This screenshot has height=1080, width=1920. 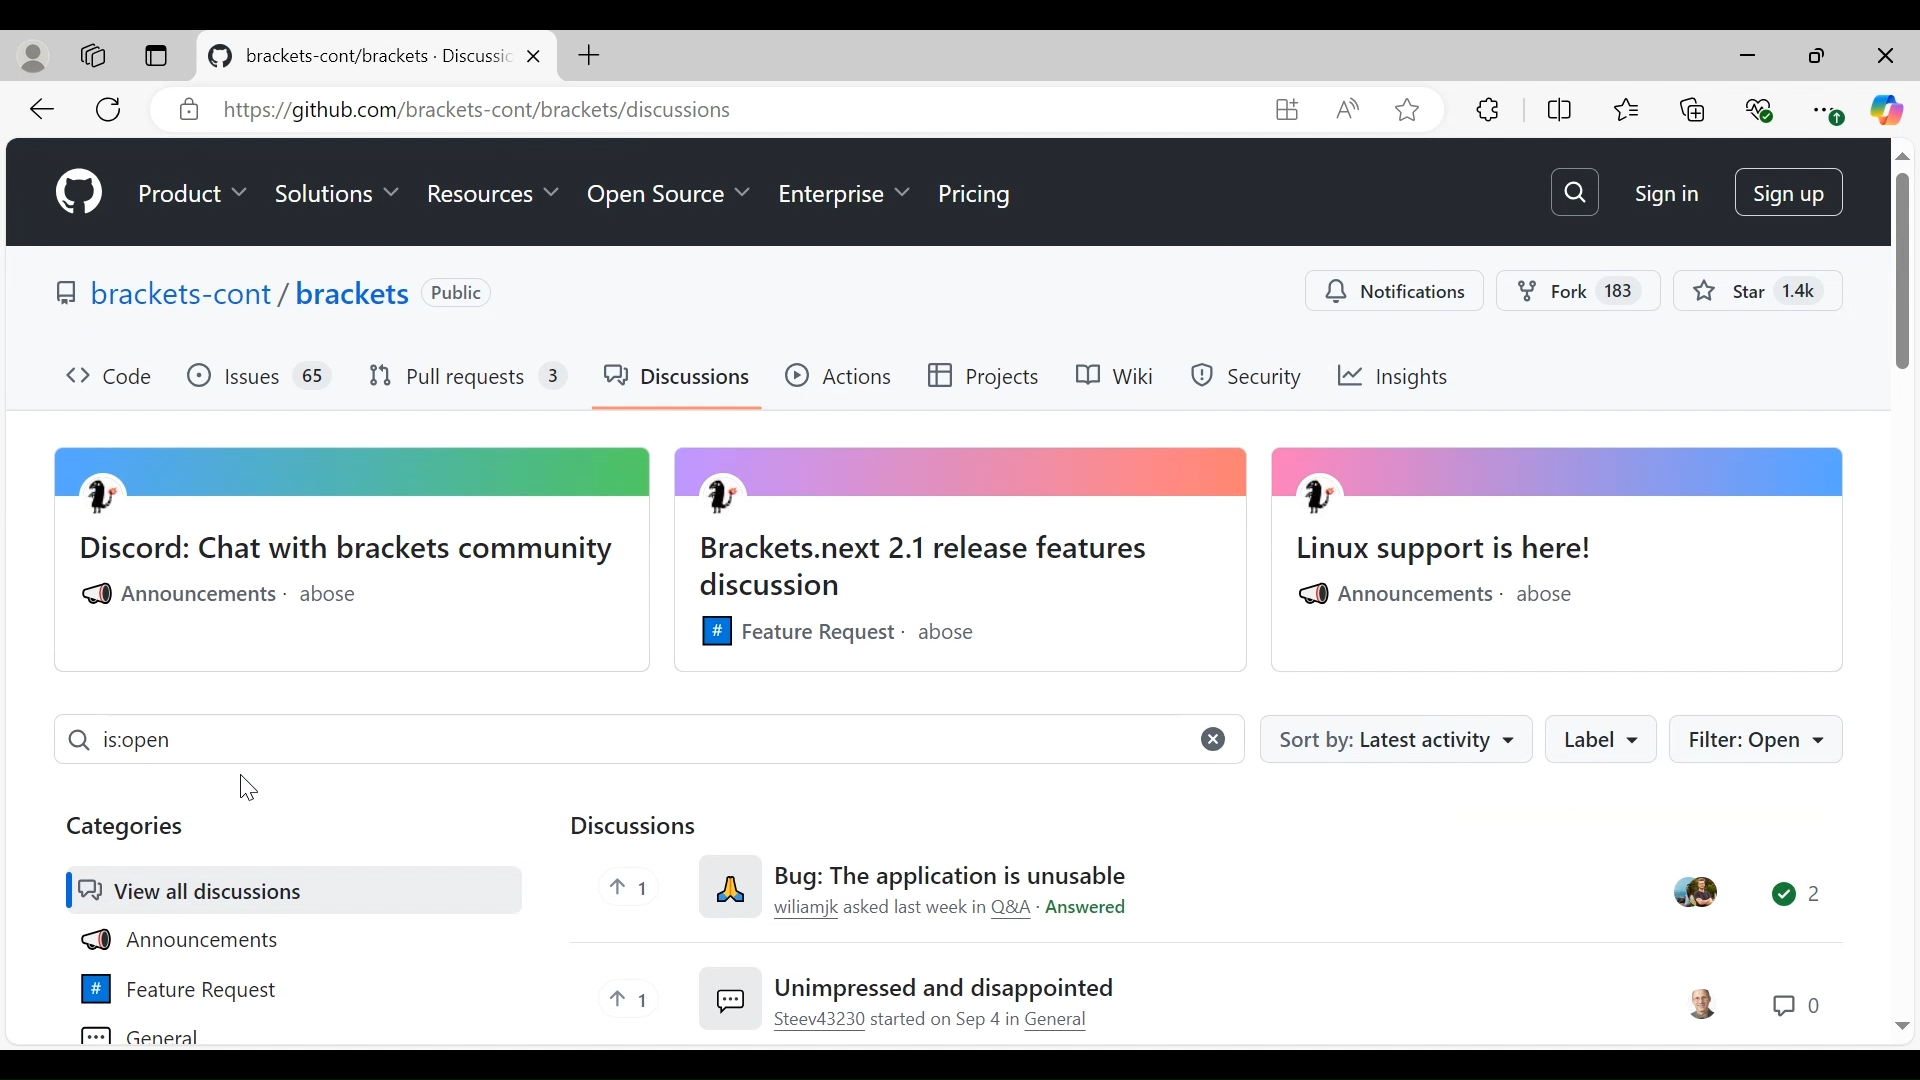 I want to click on Insights, so click(x=1396, y=378).